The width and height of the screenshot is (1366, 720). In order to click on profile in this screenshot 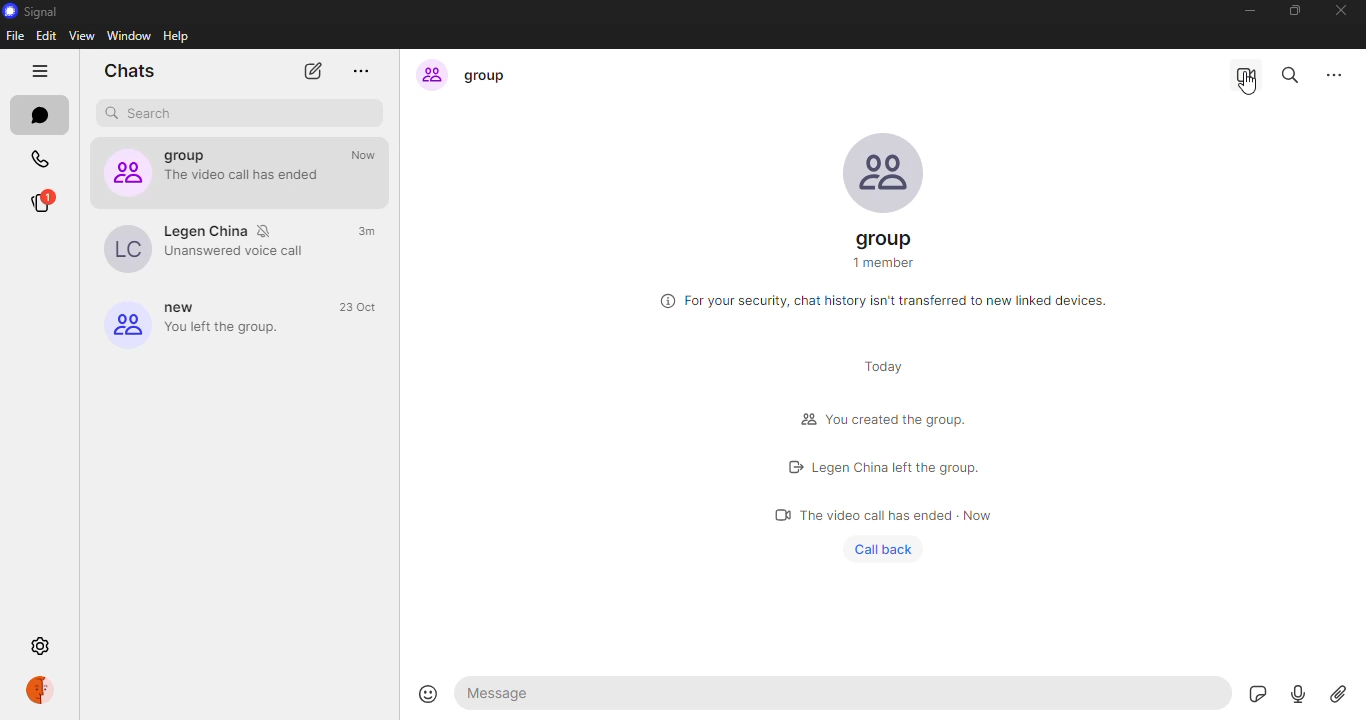, I will do `click(38, 692)`.